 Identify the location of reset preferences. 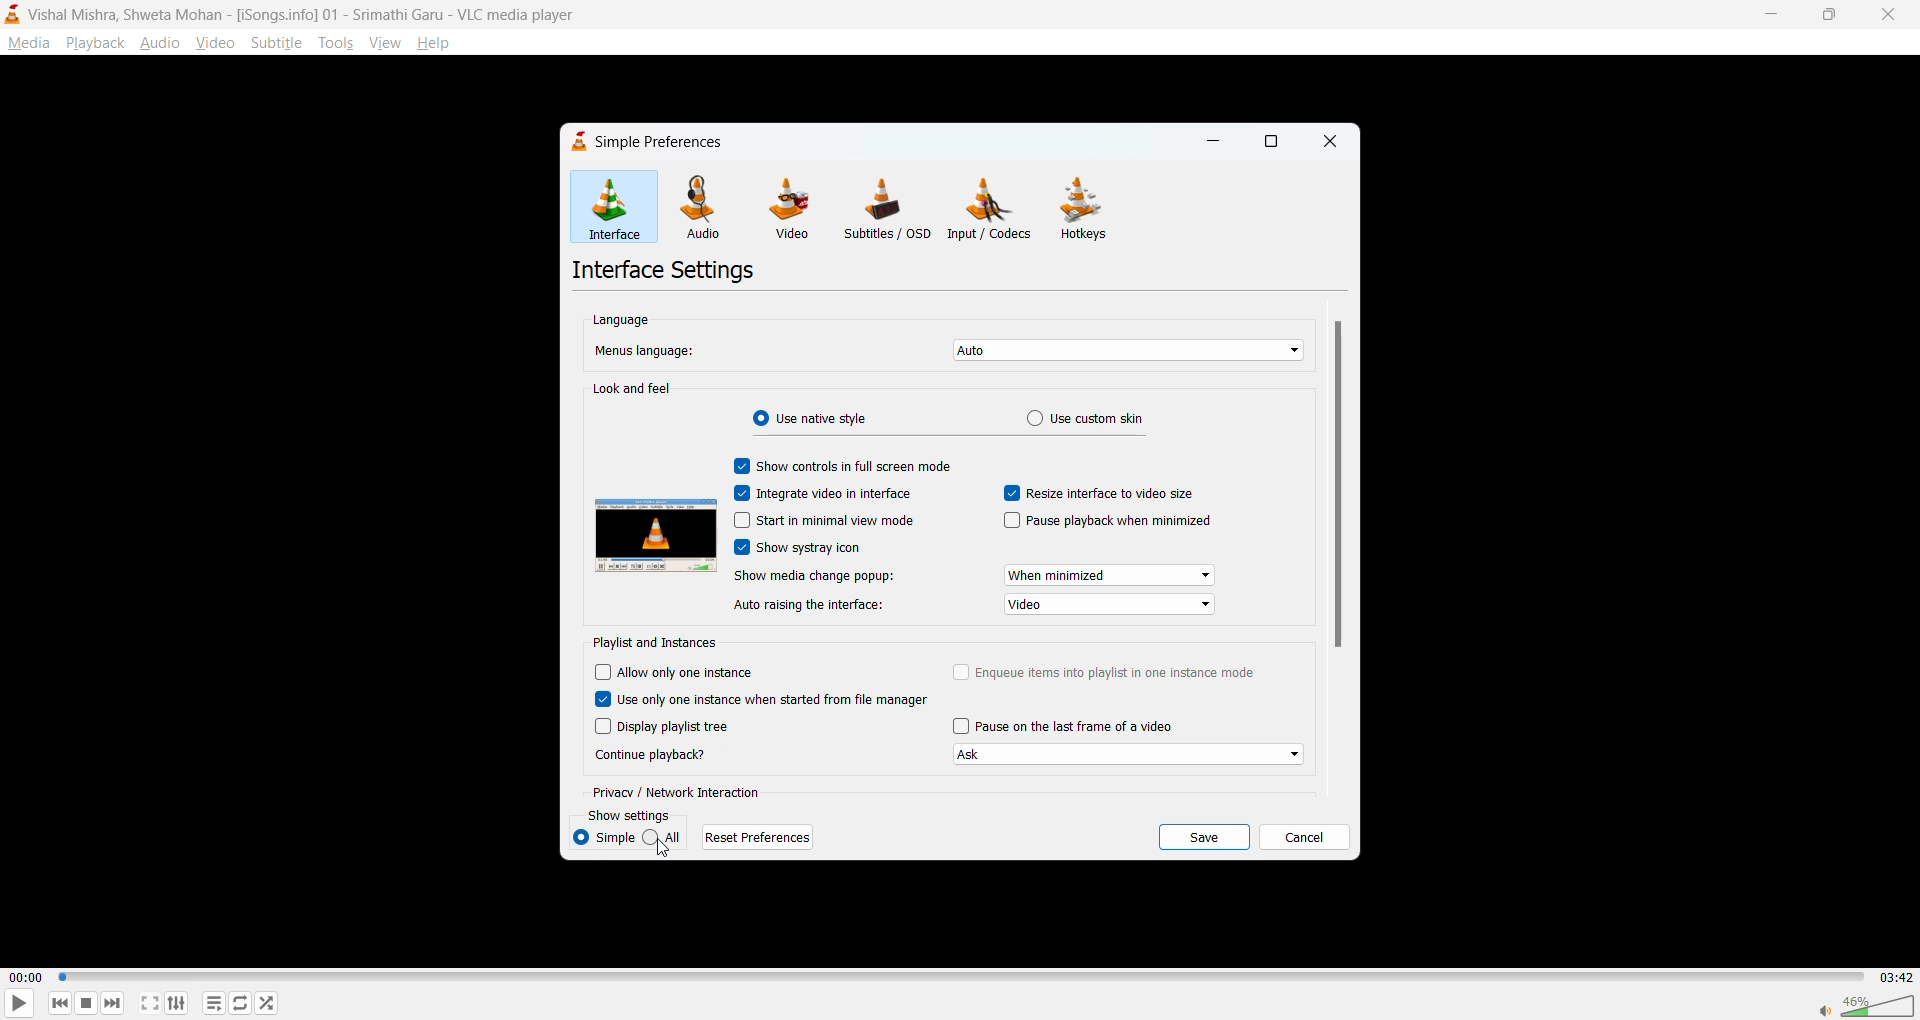
(761, 837).